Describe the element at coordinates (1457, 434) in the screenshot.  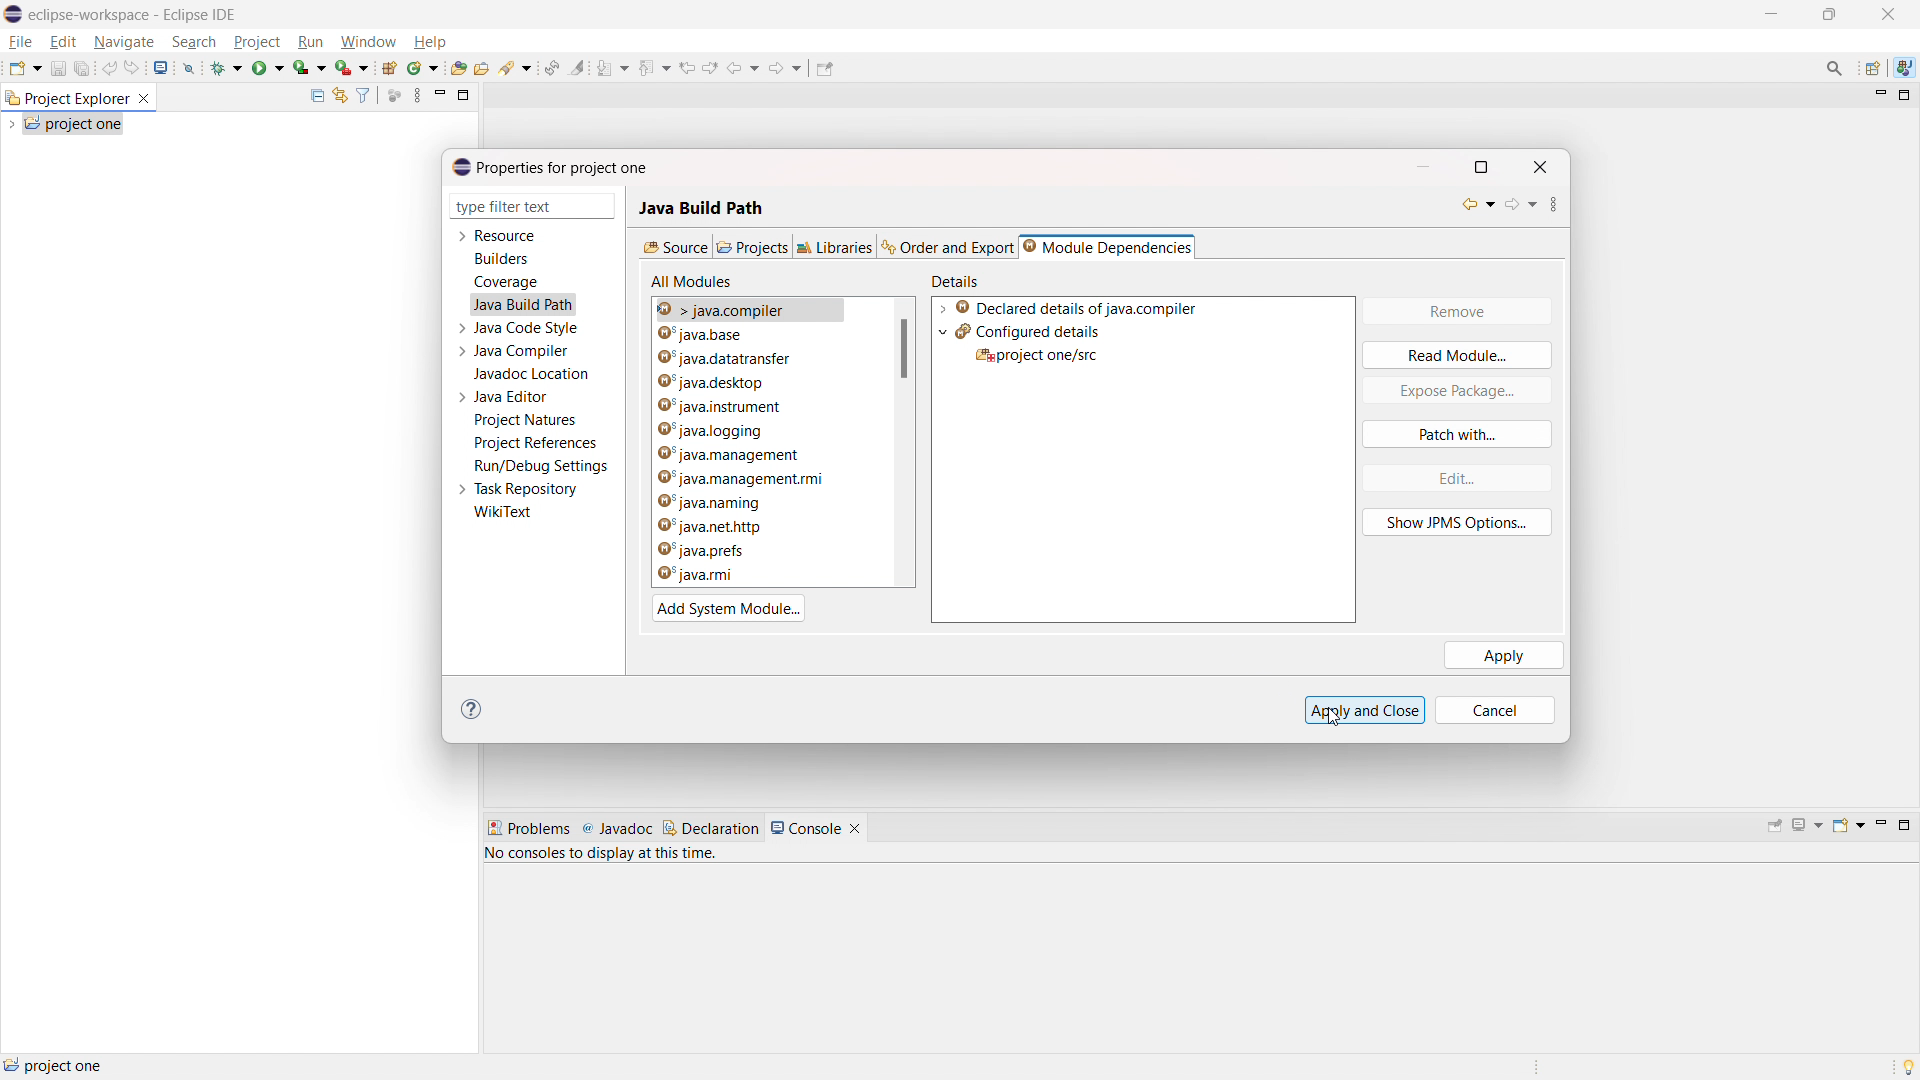
I see `patch with` at that location.